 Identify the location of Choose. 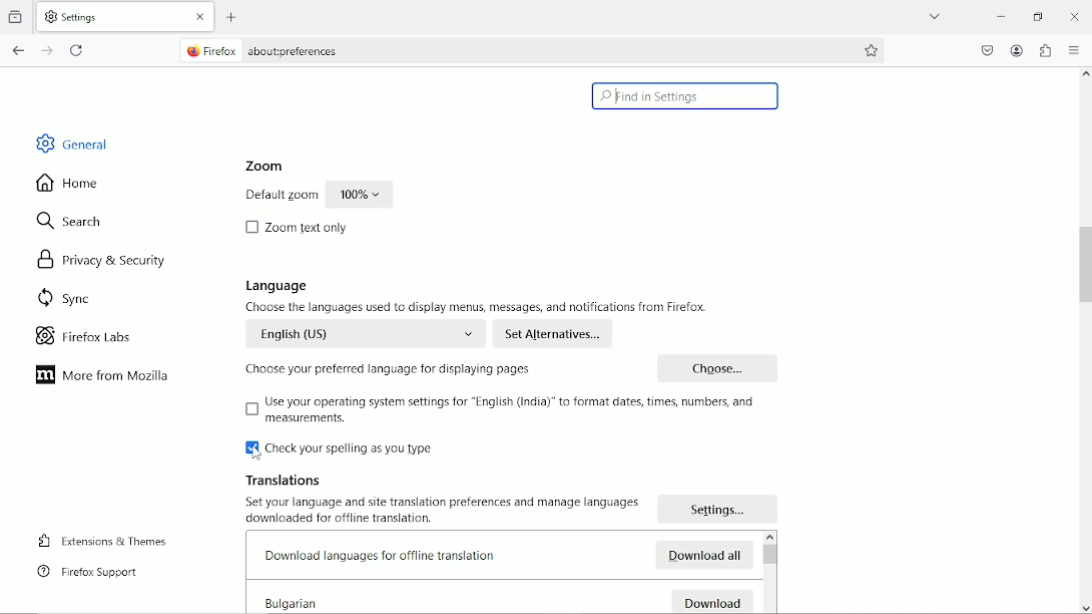
(715, 370).